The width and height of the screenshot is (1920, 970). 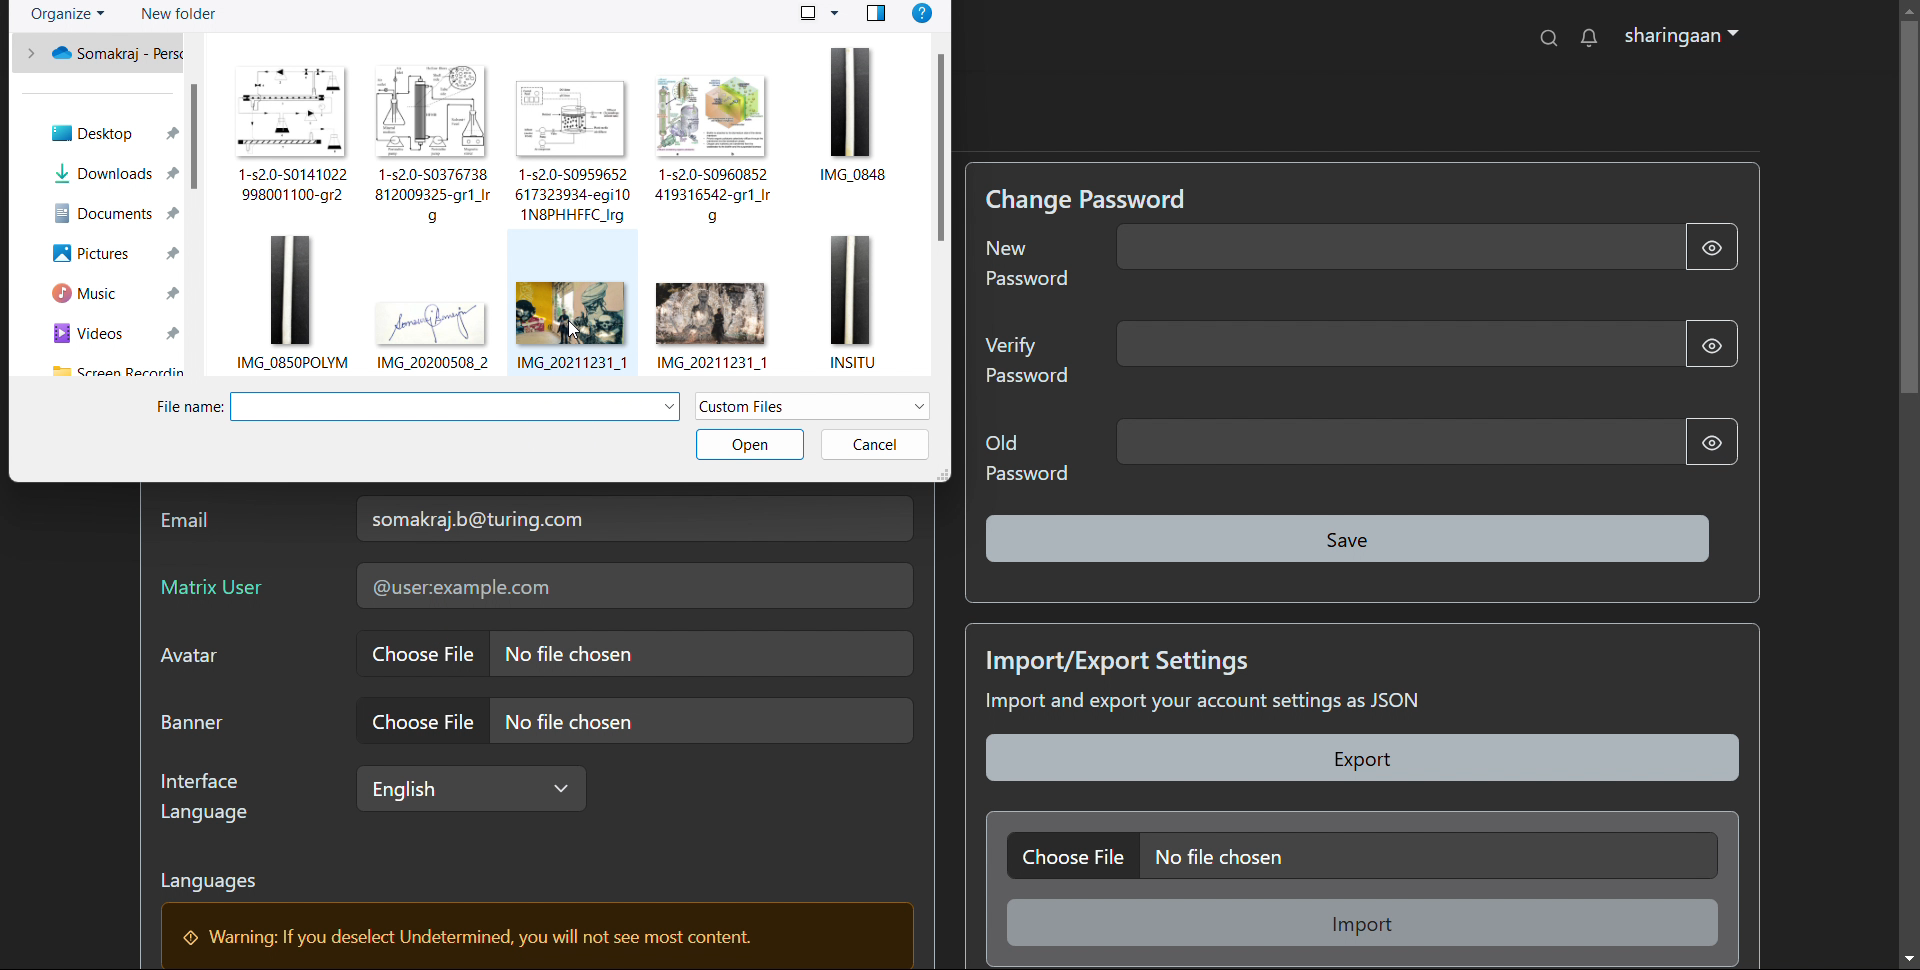 What do you see at coordinates (876, 14) in the screenshot?
I see `preview pane` at bounding box center [876, 14].